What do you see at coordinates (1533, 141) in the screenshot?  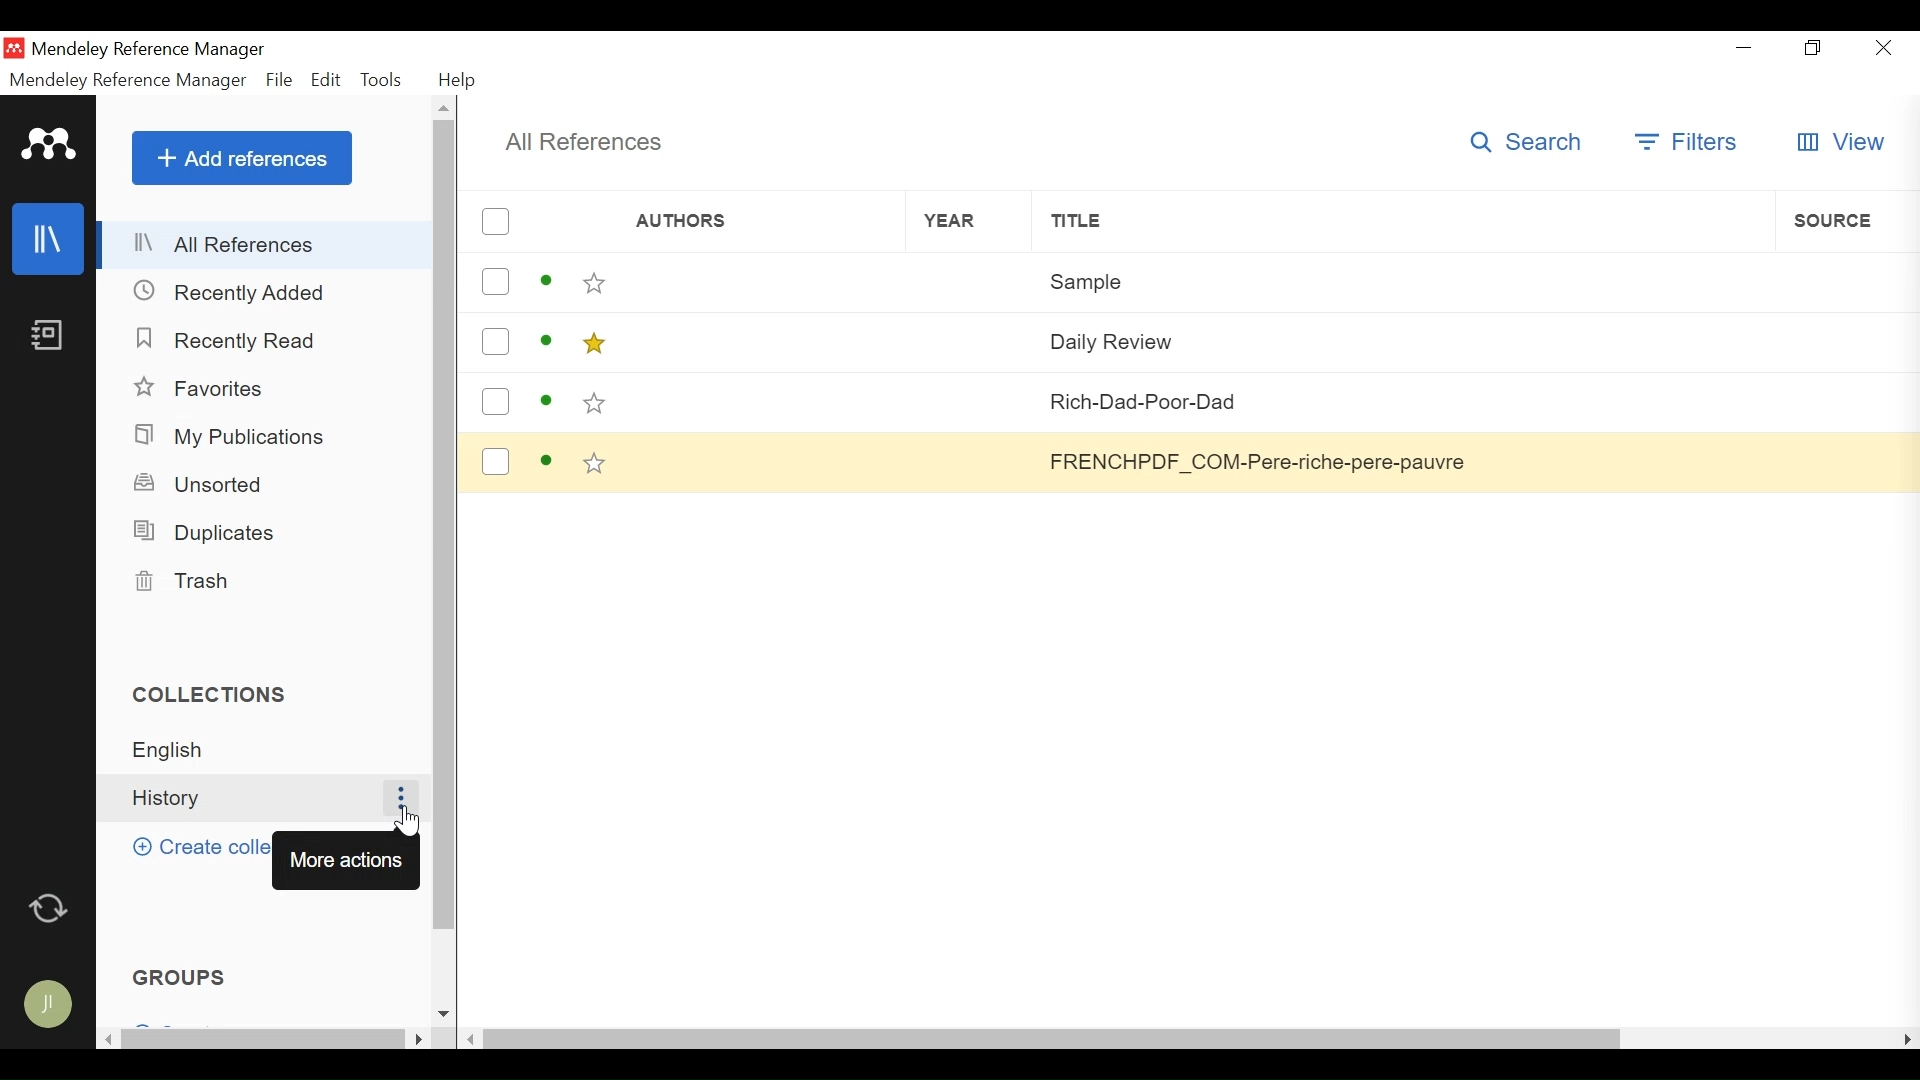 I see `Search` at bounding box center [1533, 141].